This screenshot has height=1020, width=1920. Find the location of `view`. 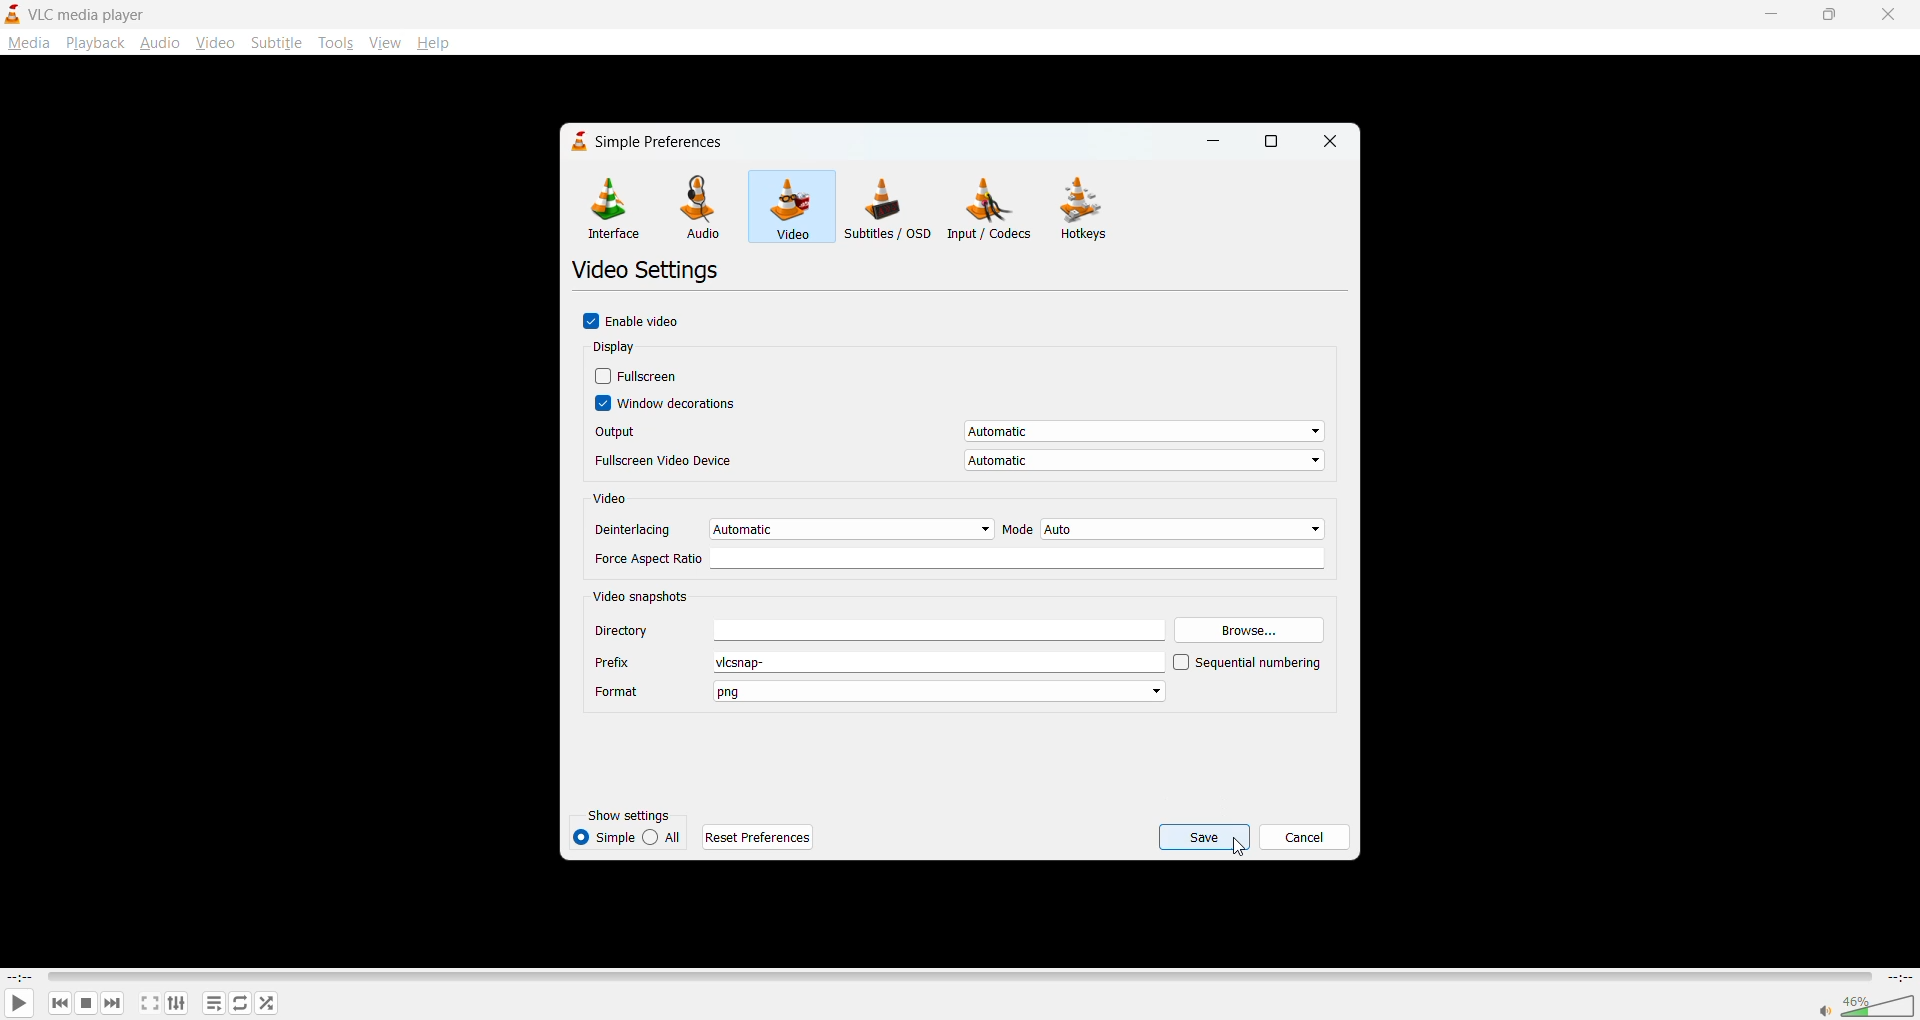

view is located at coordinates (384, 39).